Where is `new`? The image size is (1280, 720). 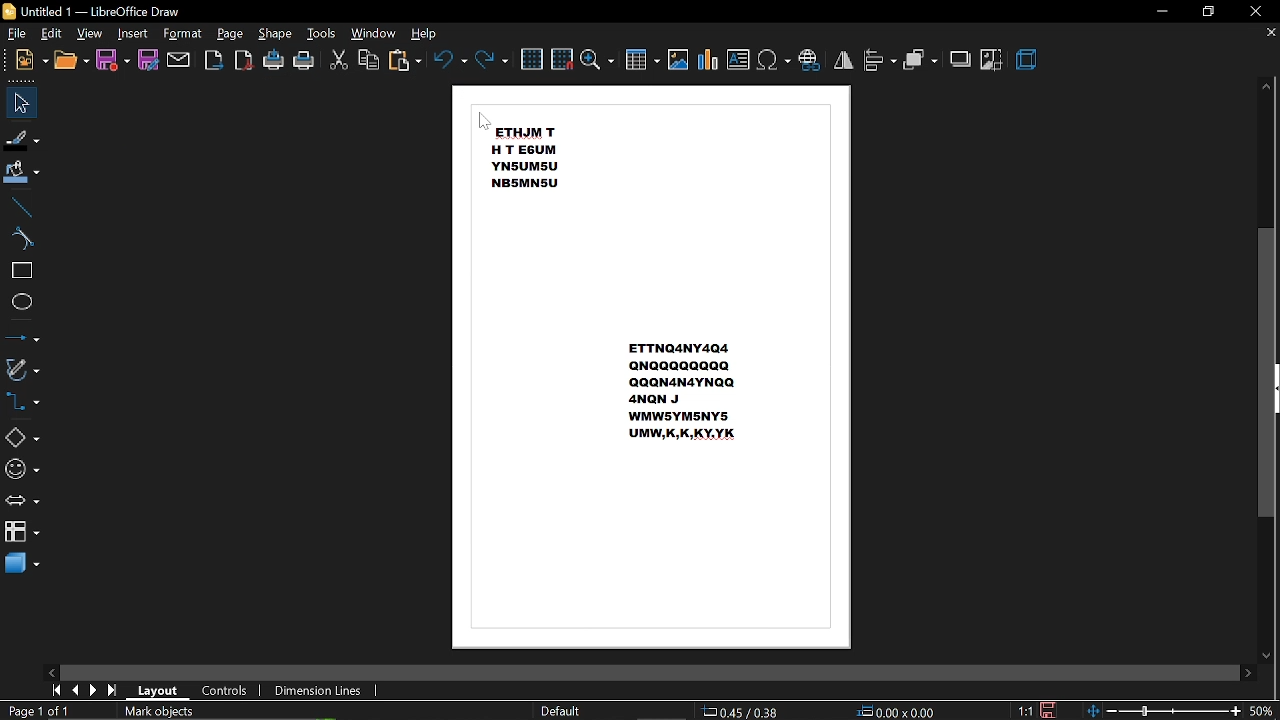 new is located at coordinates (32, 61).